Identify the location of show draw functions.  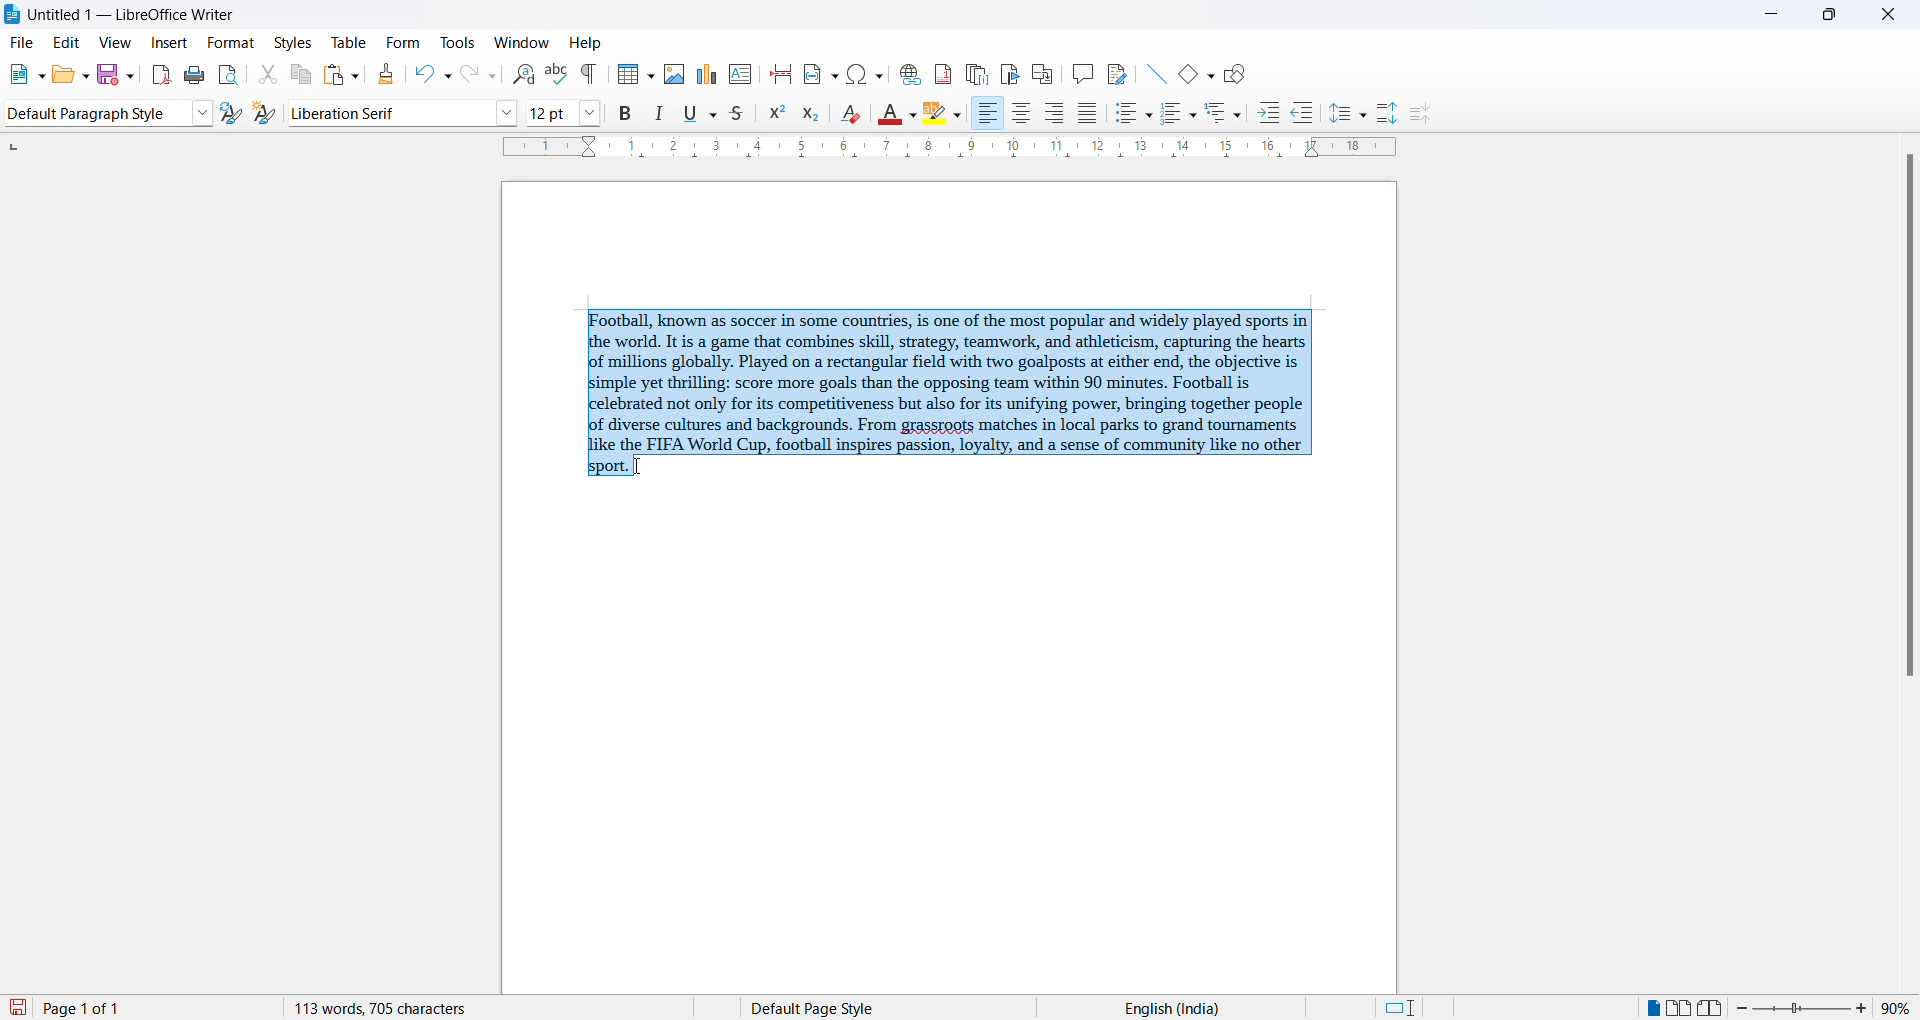
(1240, 75).